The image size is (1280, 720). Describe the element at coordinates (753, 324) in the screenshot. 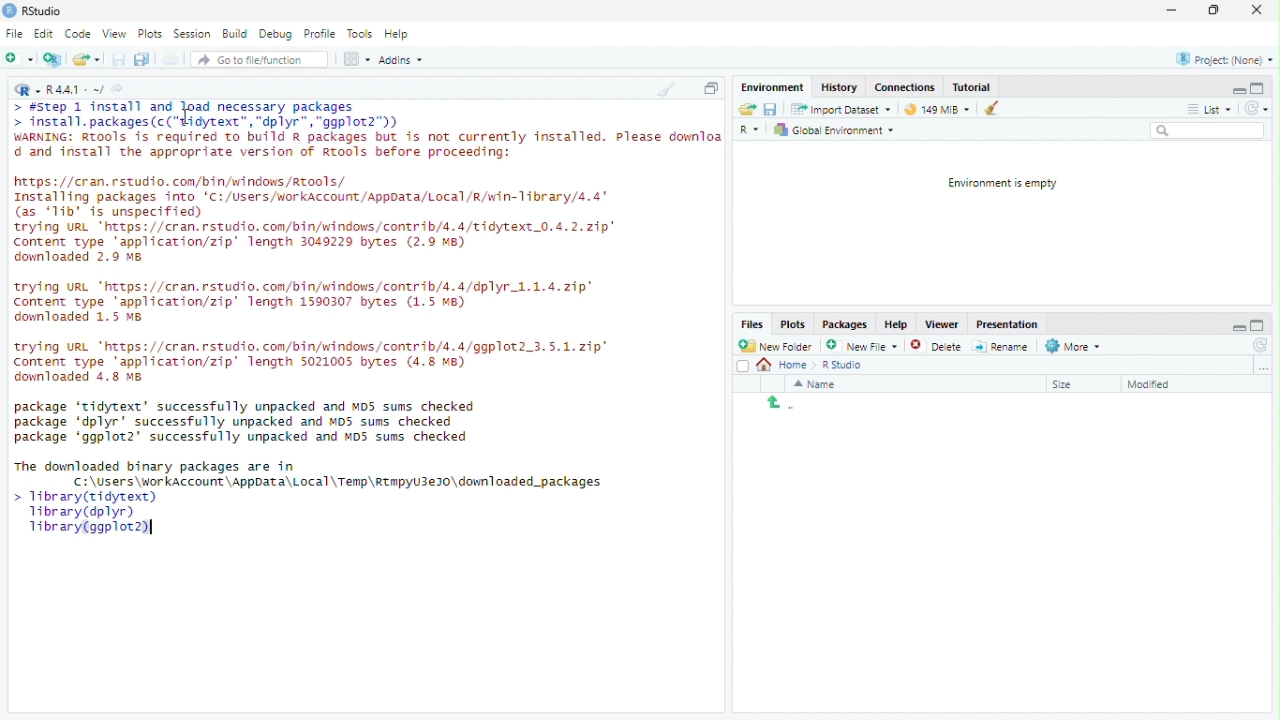

I see `Files` at that location.